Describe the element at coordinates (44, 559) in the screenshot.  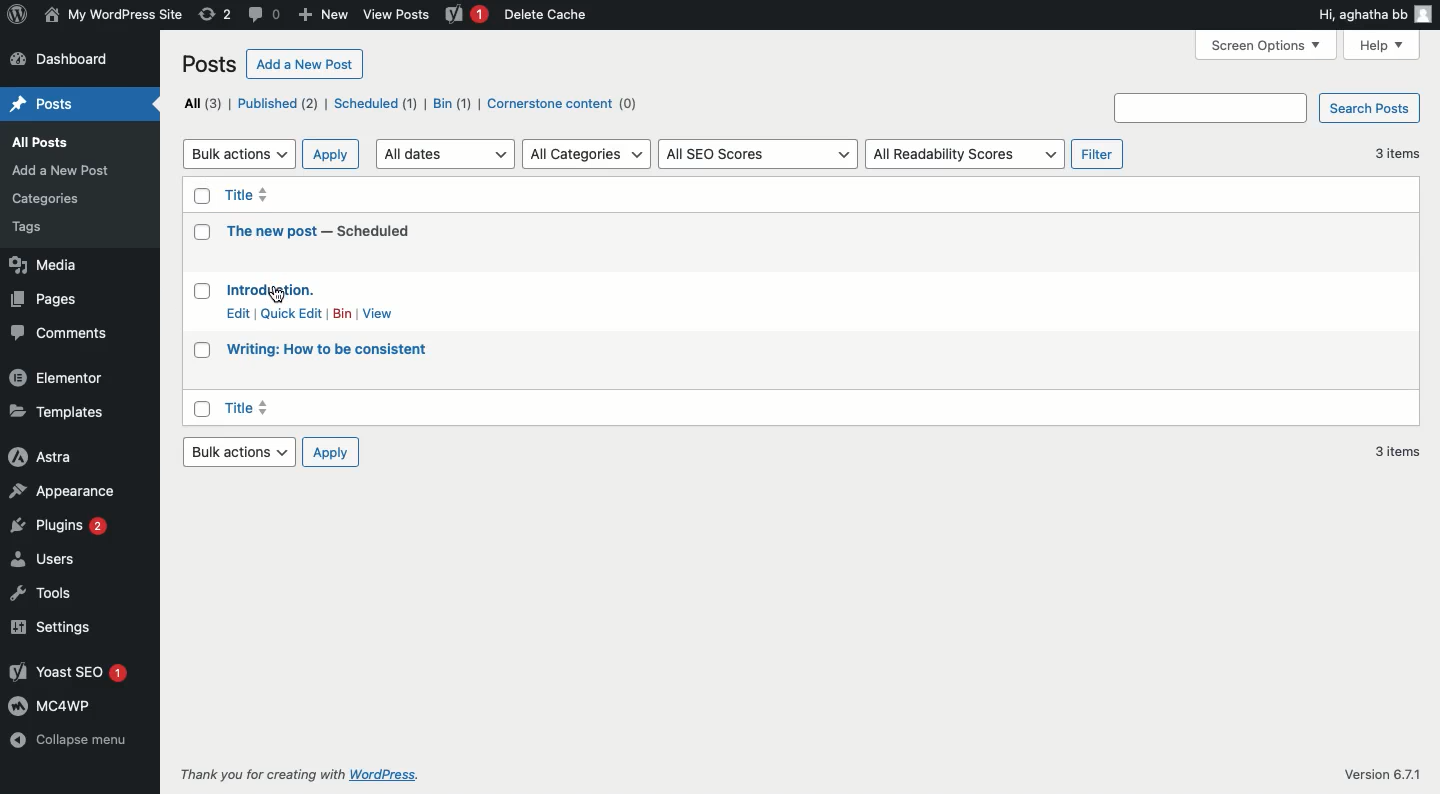
I see `Users` at that location.